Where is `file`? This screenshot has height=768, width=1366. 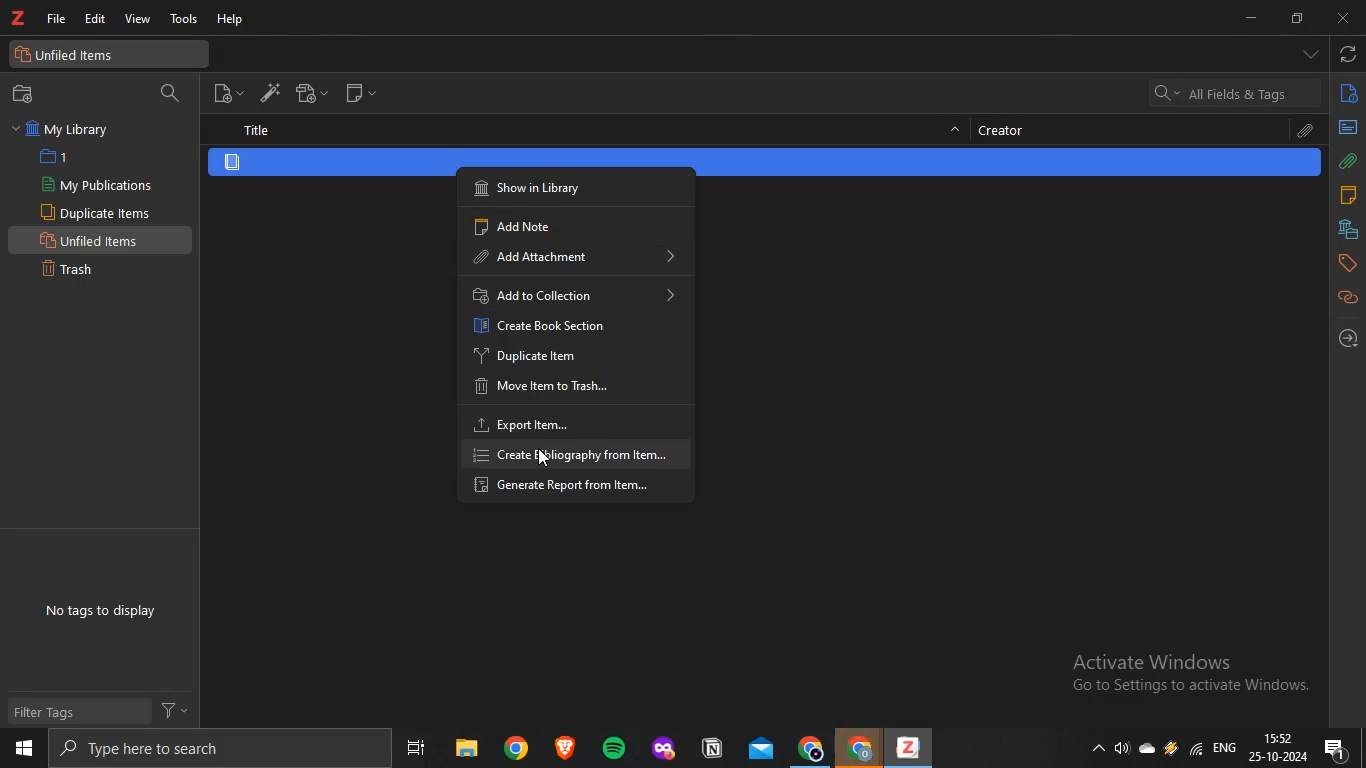 file is located at coordinates (59, 18).